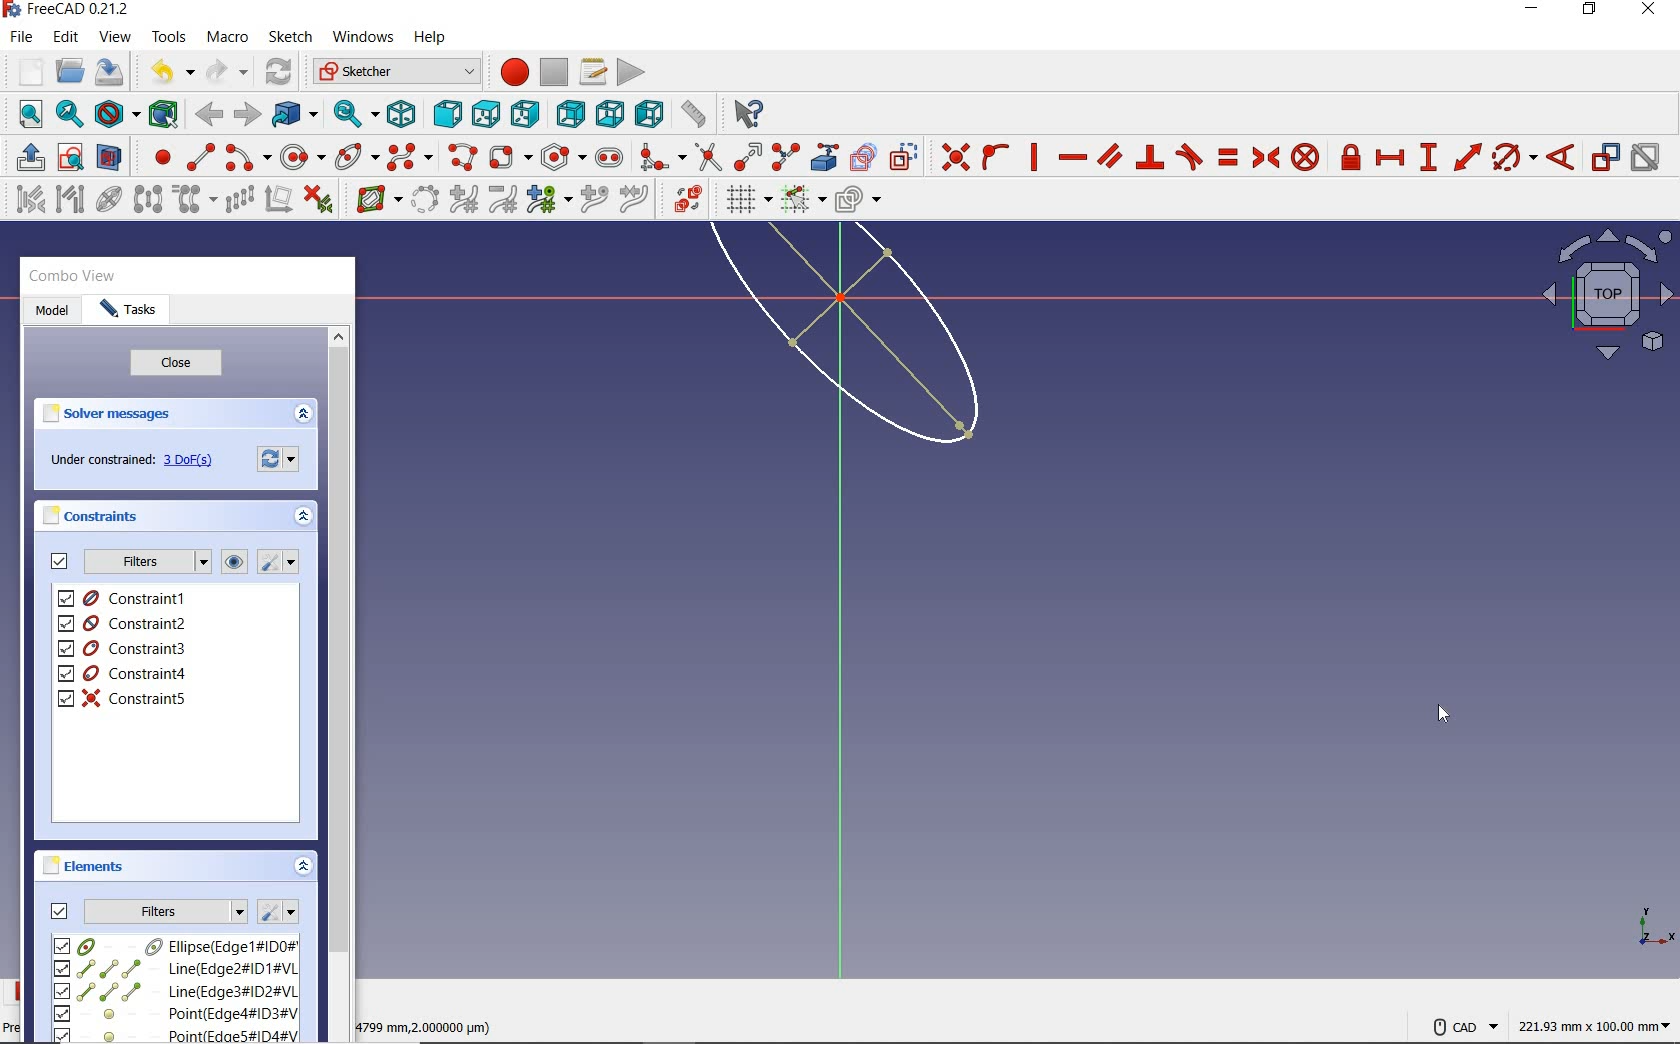  What do you see at coordinates (281, 73) in the screenshot?
I see `refresh` at bounding box center [281, 73].